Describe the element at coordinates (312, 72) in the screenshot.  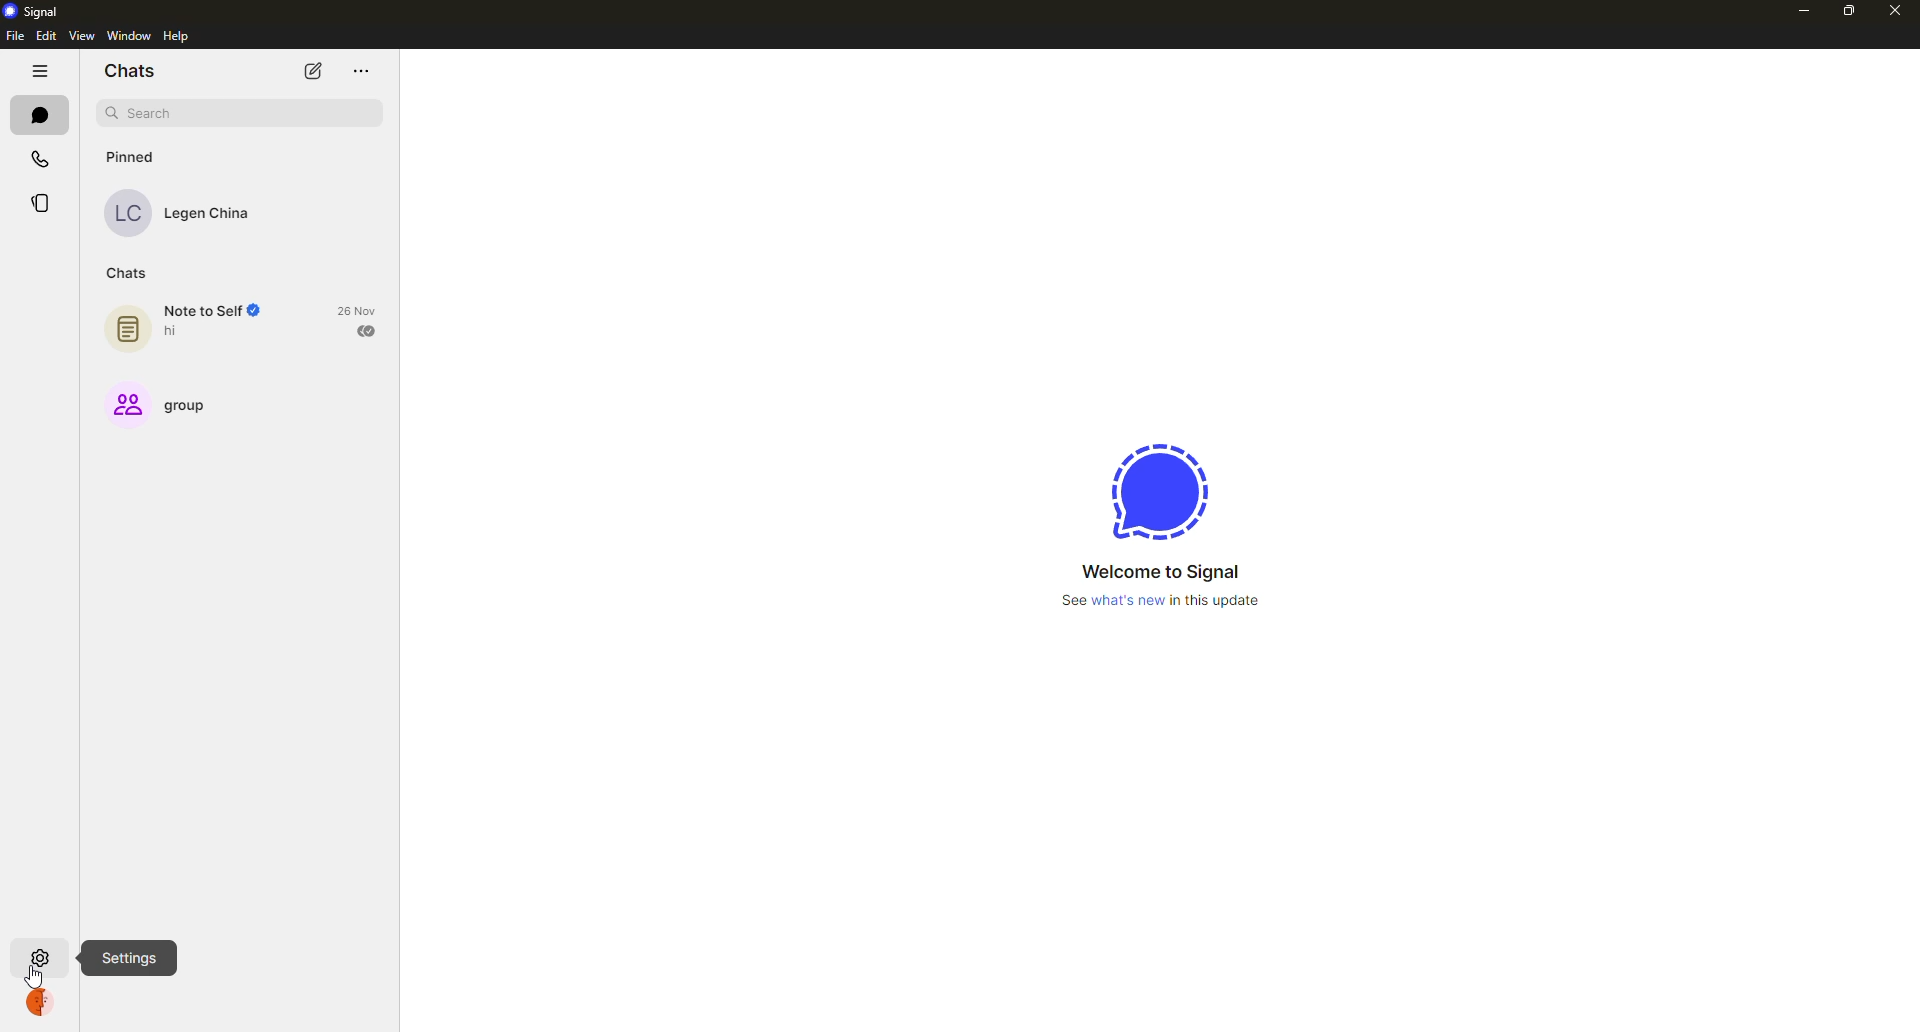
I see `new chat` at that location.